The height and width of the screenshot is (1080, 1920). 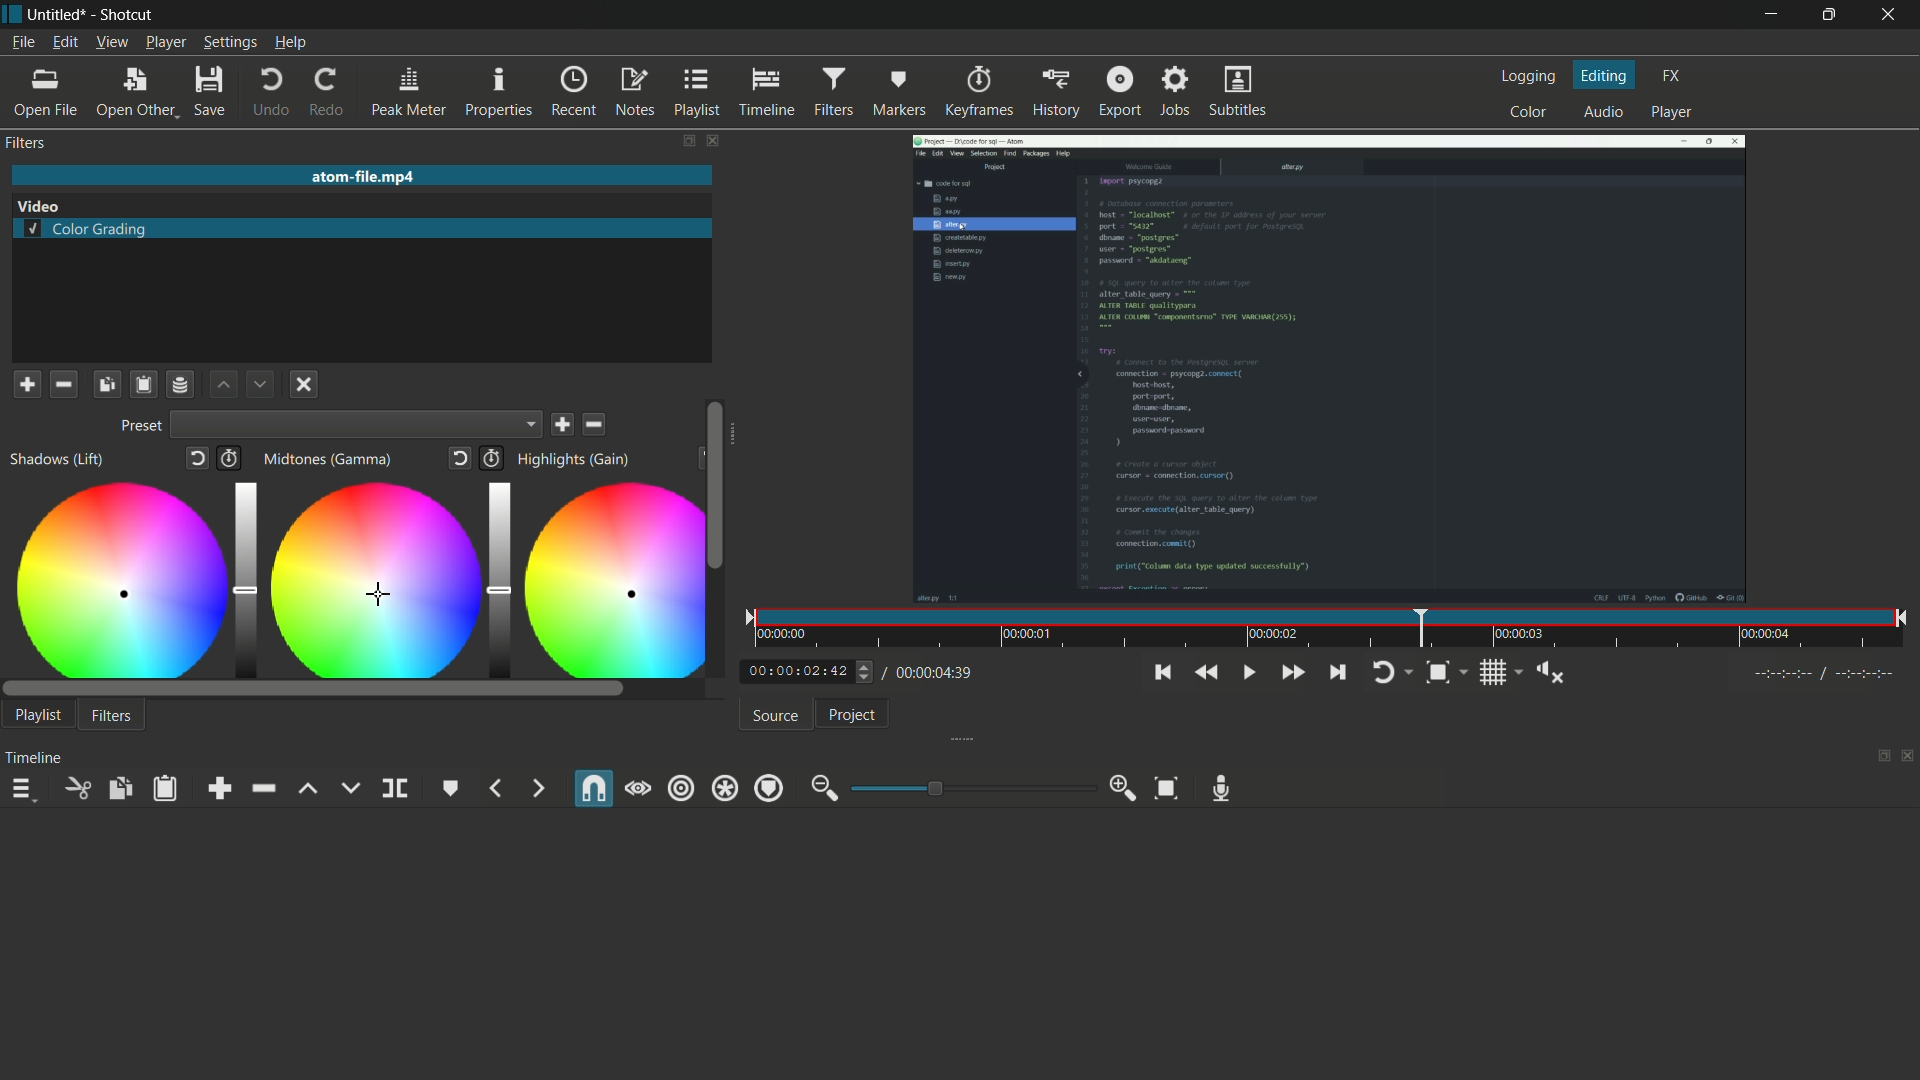 I want to click on recent, so click(x=574, y=92).